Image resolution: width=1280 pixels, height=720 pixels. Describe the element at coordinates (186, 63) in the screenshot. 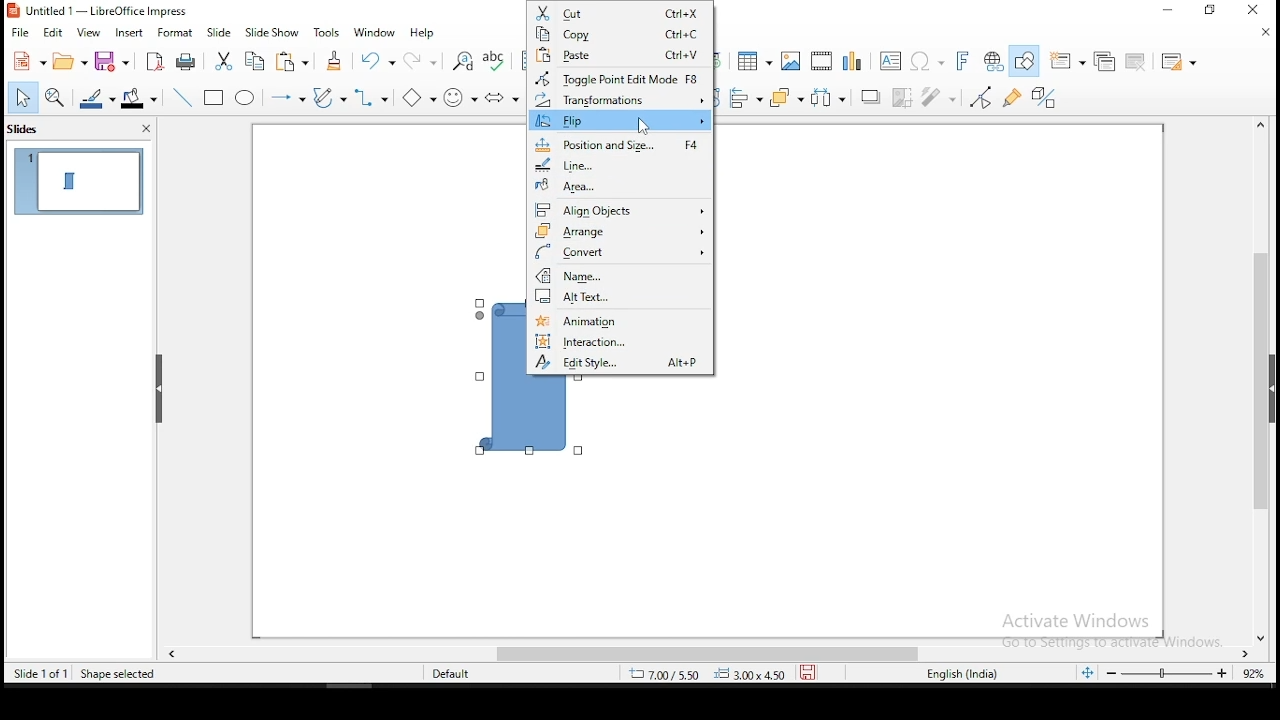

I see `print` at that location.